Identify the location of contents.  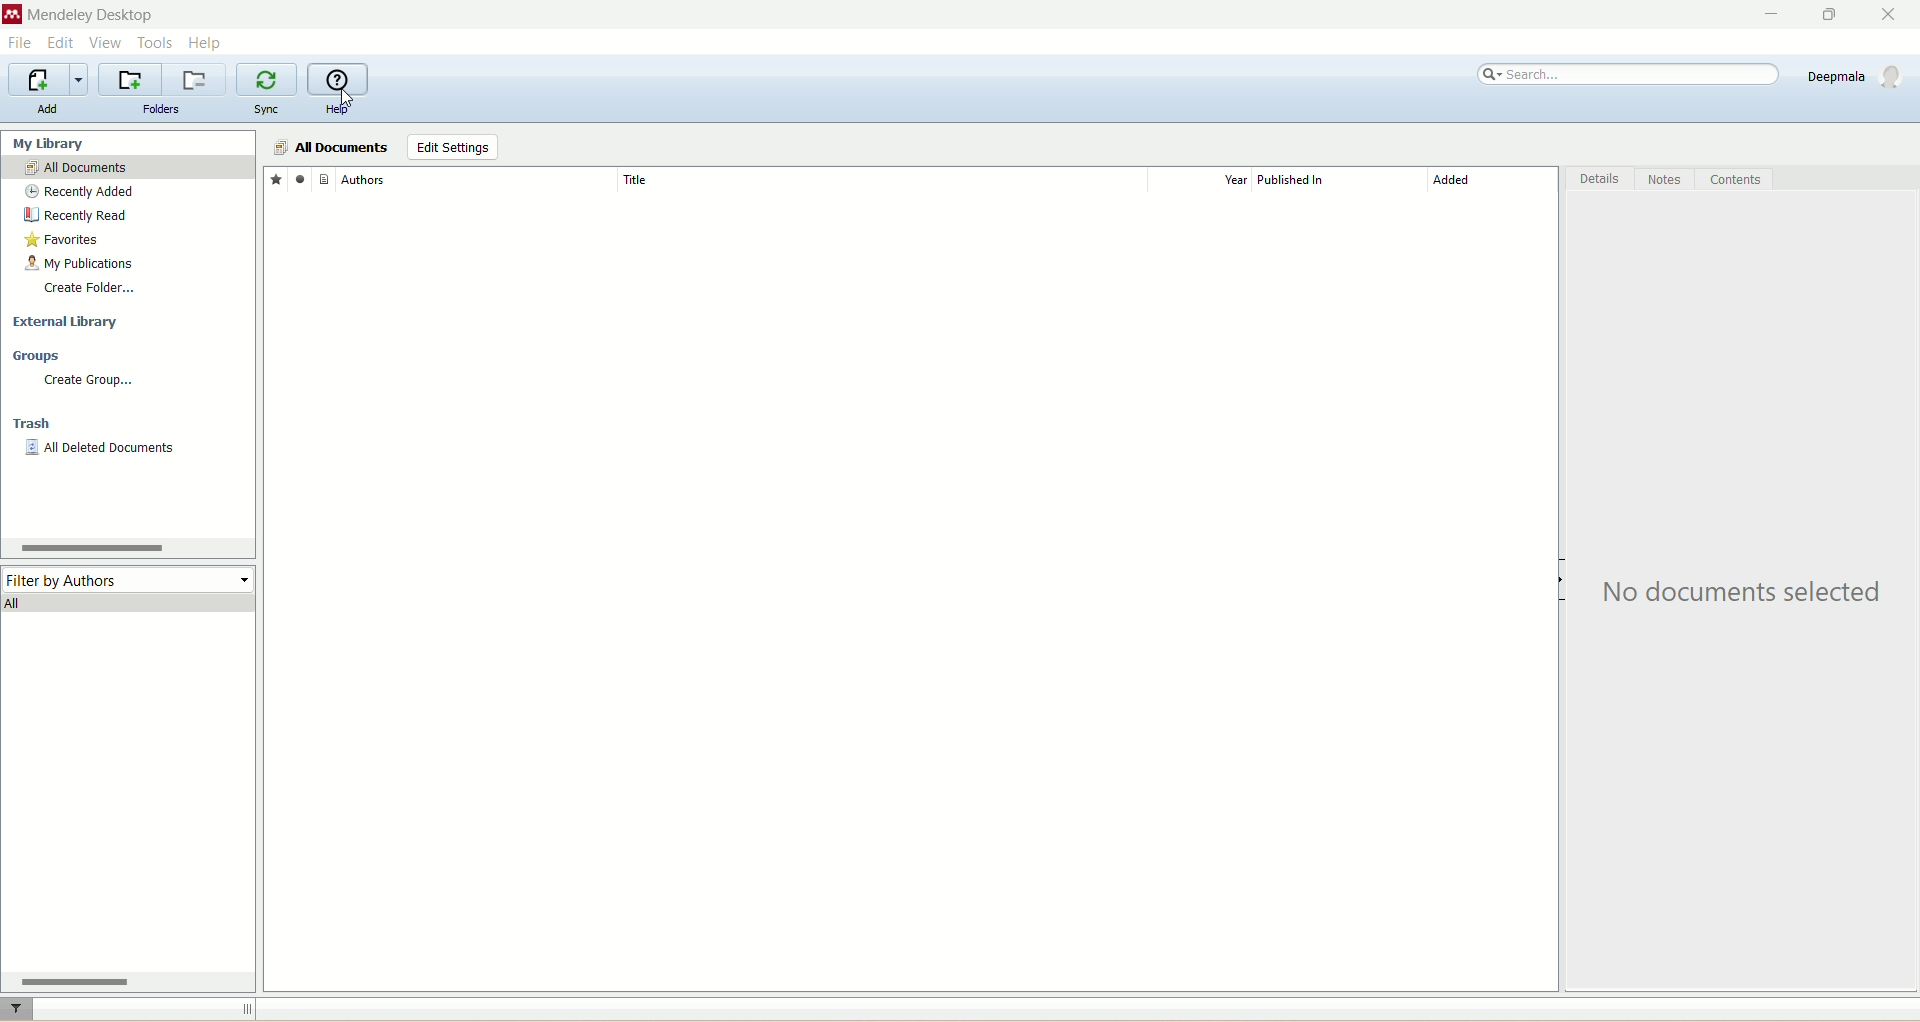
(1739, 179).